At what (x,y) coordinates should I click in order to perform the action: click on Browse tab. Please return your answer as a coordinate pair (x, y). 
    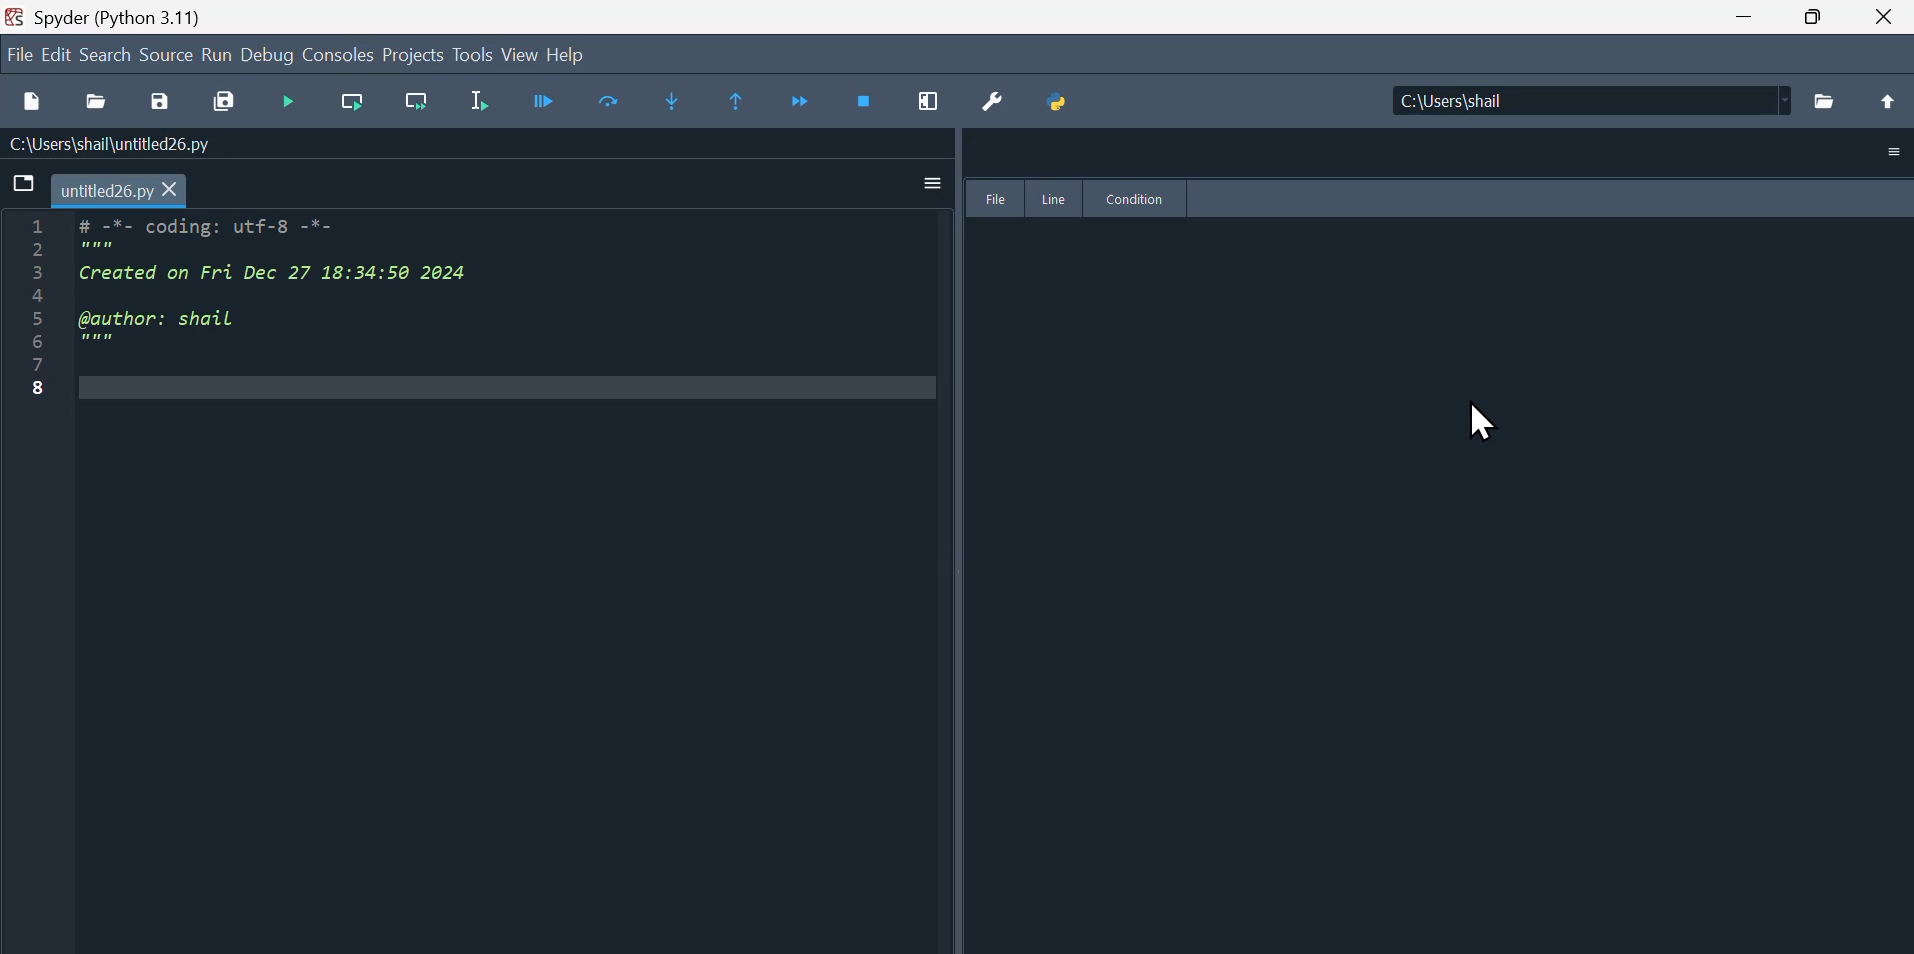
    Looking at the image, I should click on (22, 184).